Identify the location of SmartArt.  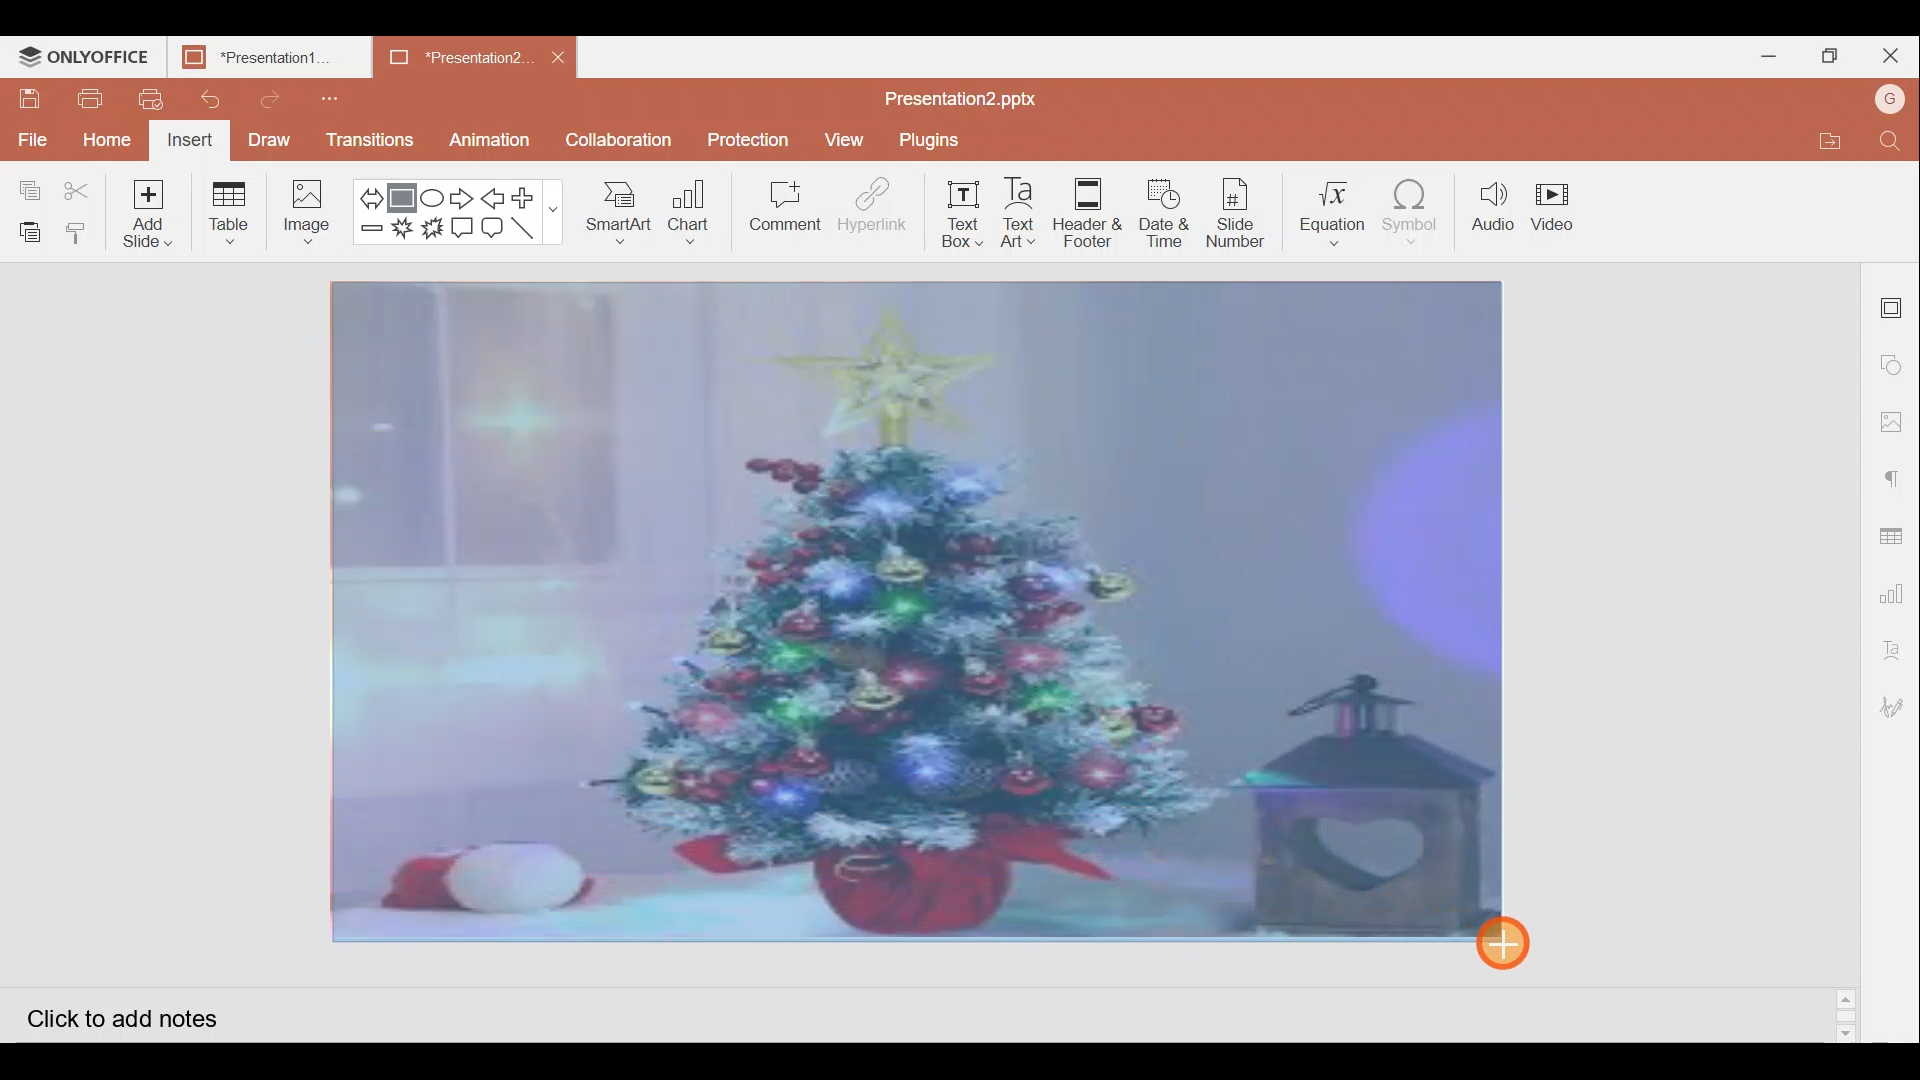
(617, 216).